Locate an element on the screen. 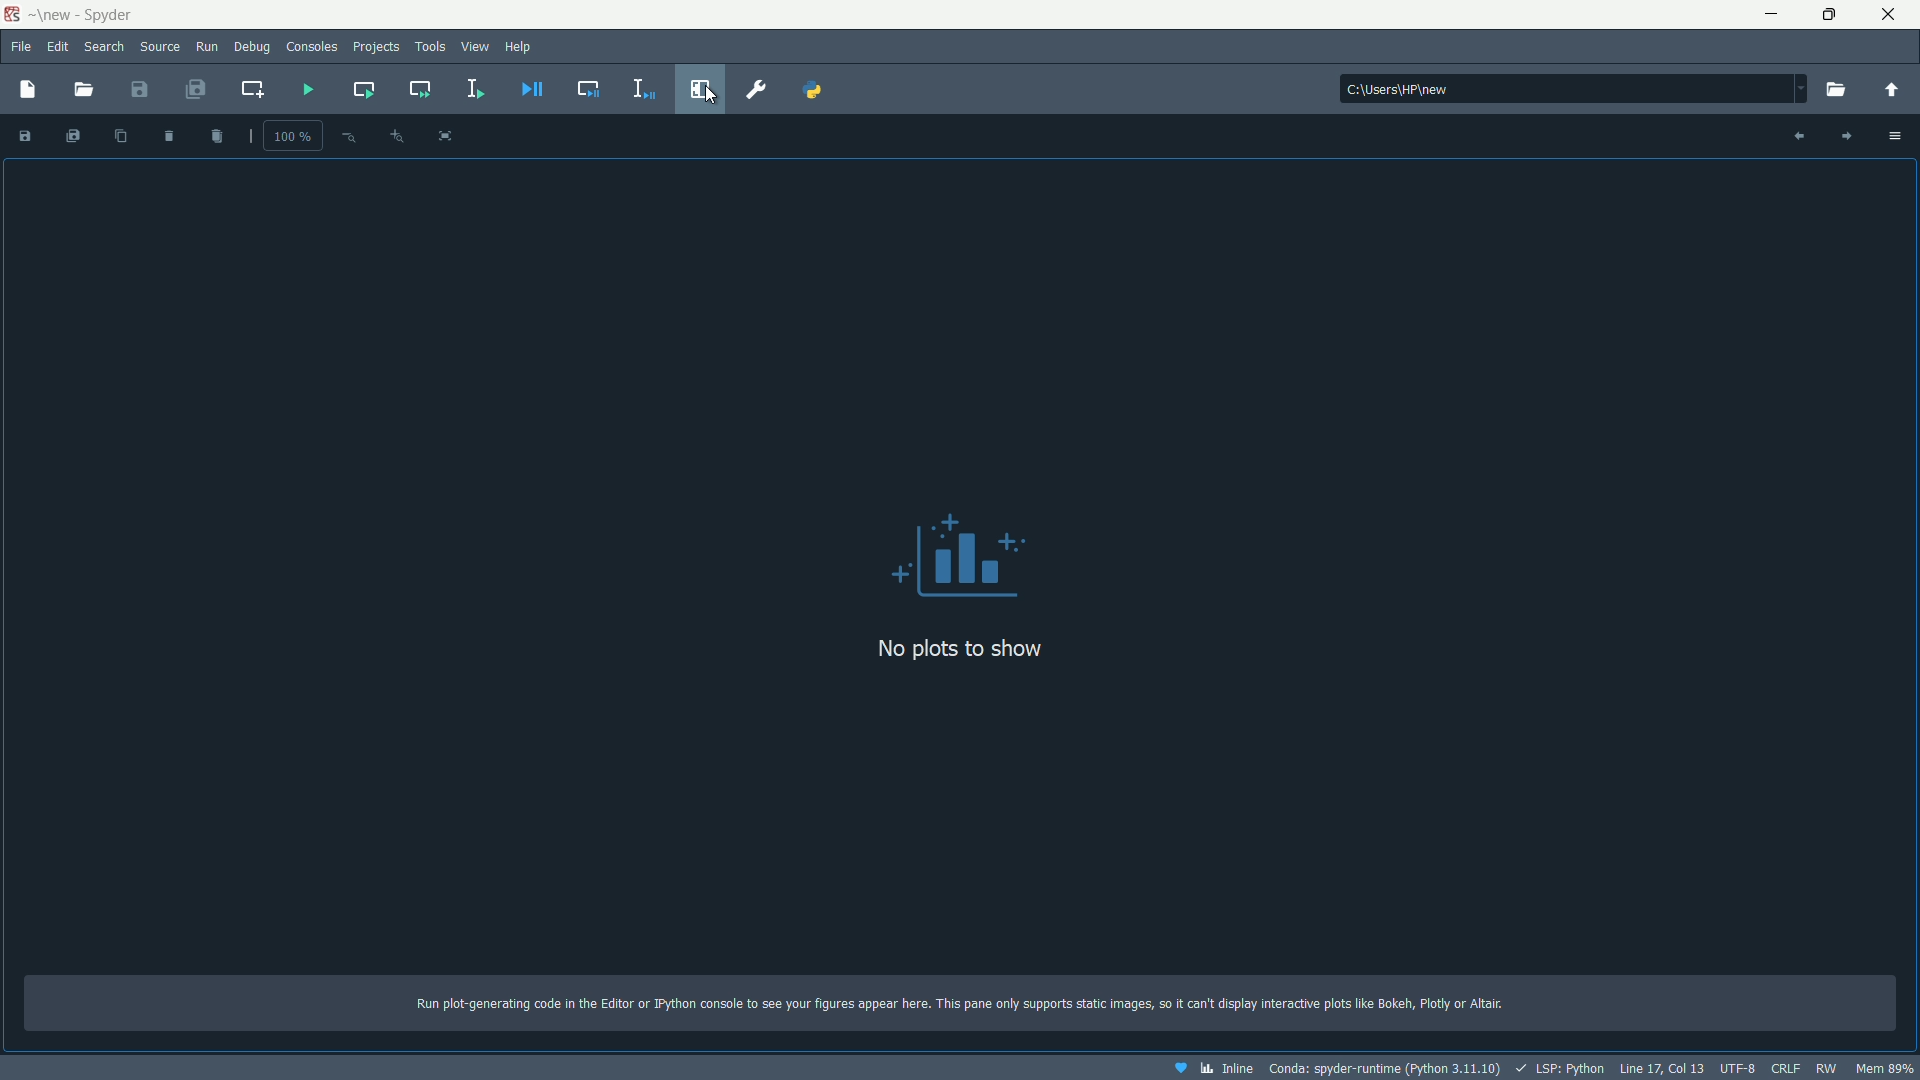 The image size is (1920, 1080). add cell to the current line is located at coordinates (254, 87).